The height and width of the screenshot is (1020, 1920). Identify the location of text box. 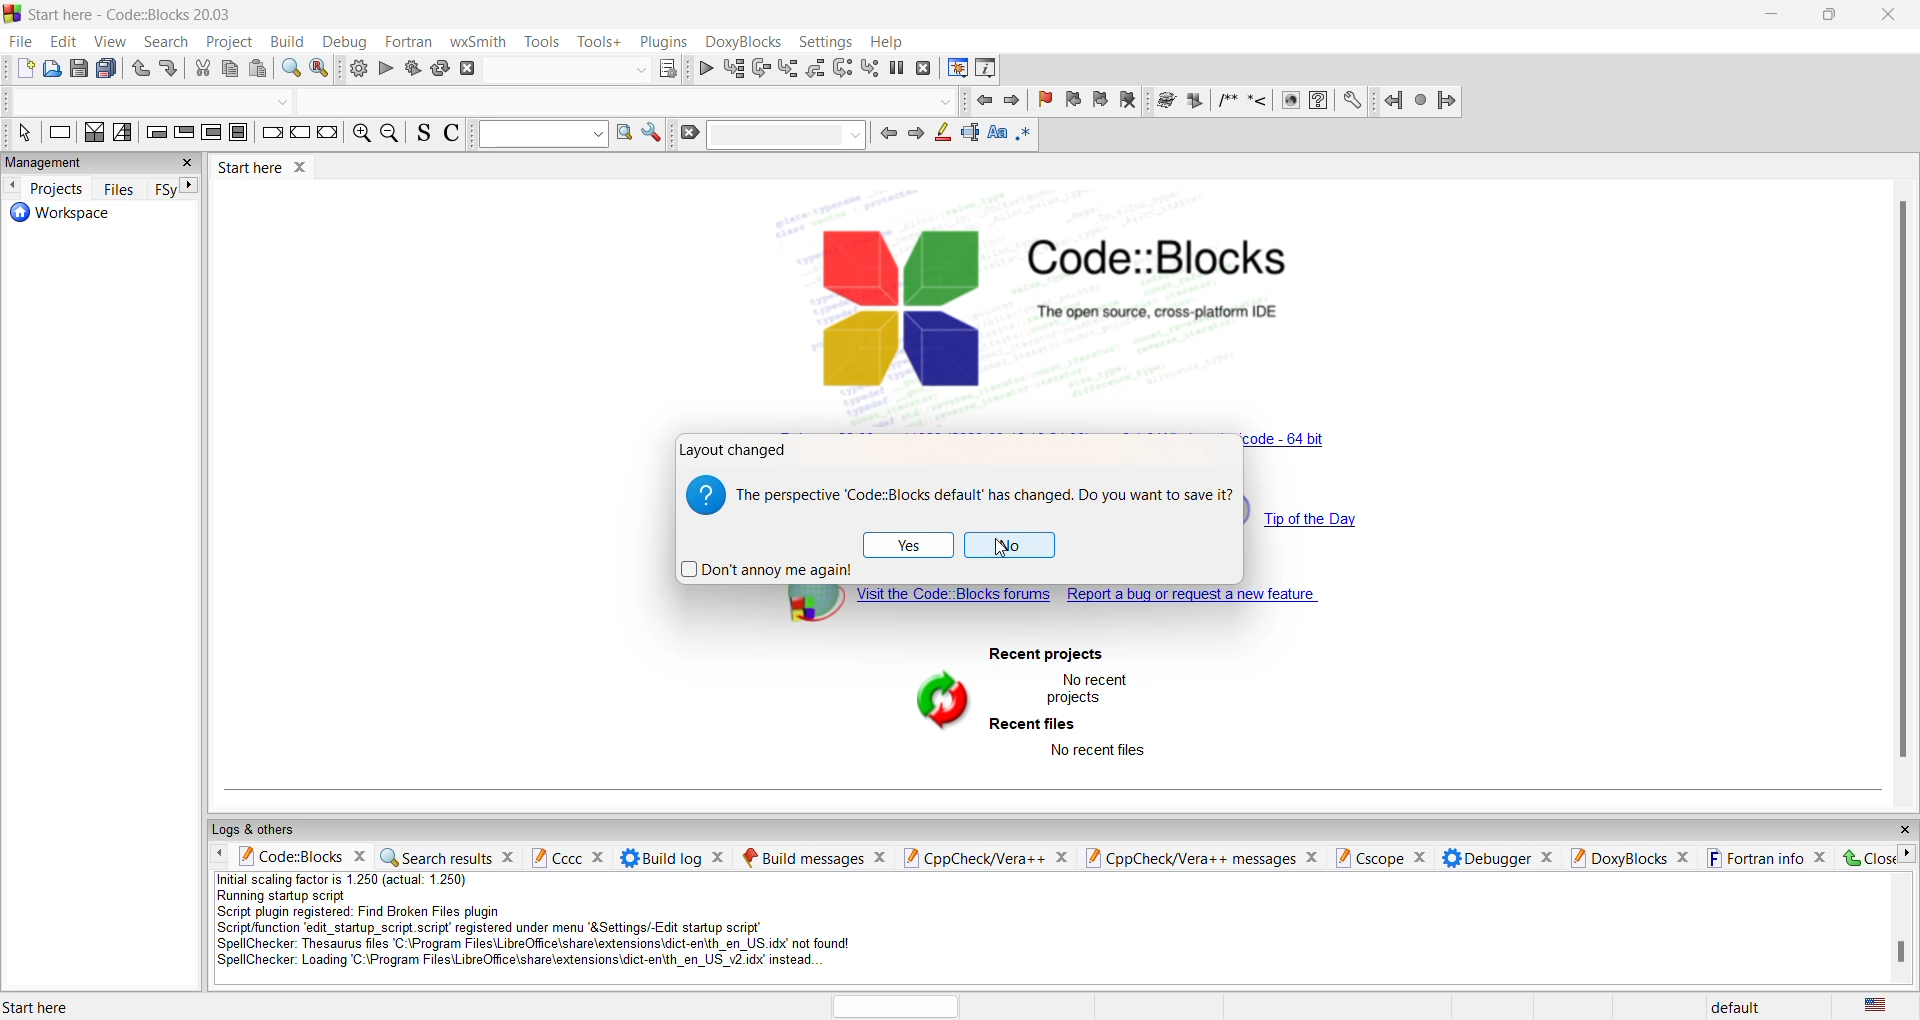
(788, 134).